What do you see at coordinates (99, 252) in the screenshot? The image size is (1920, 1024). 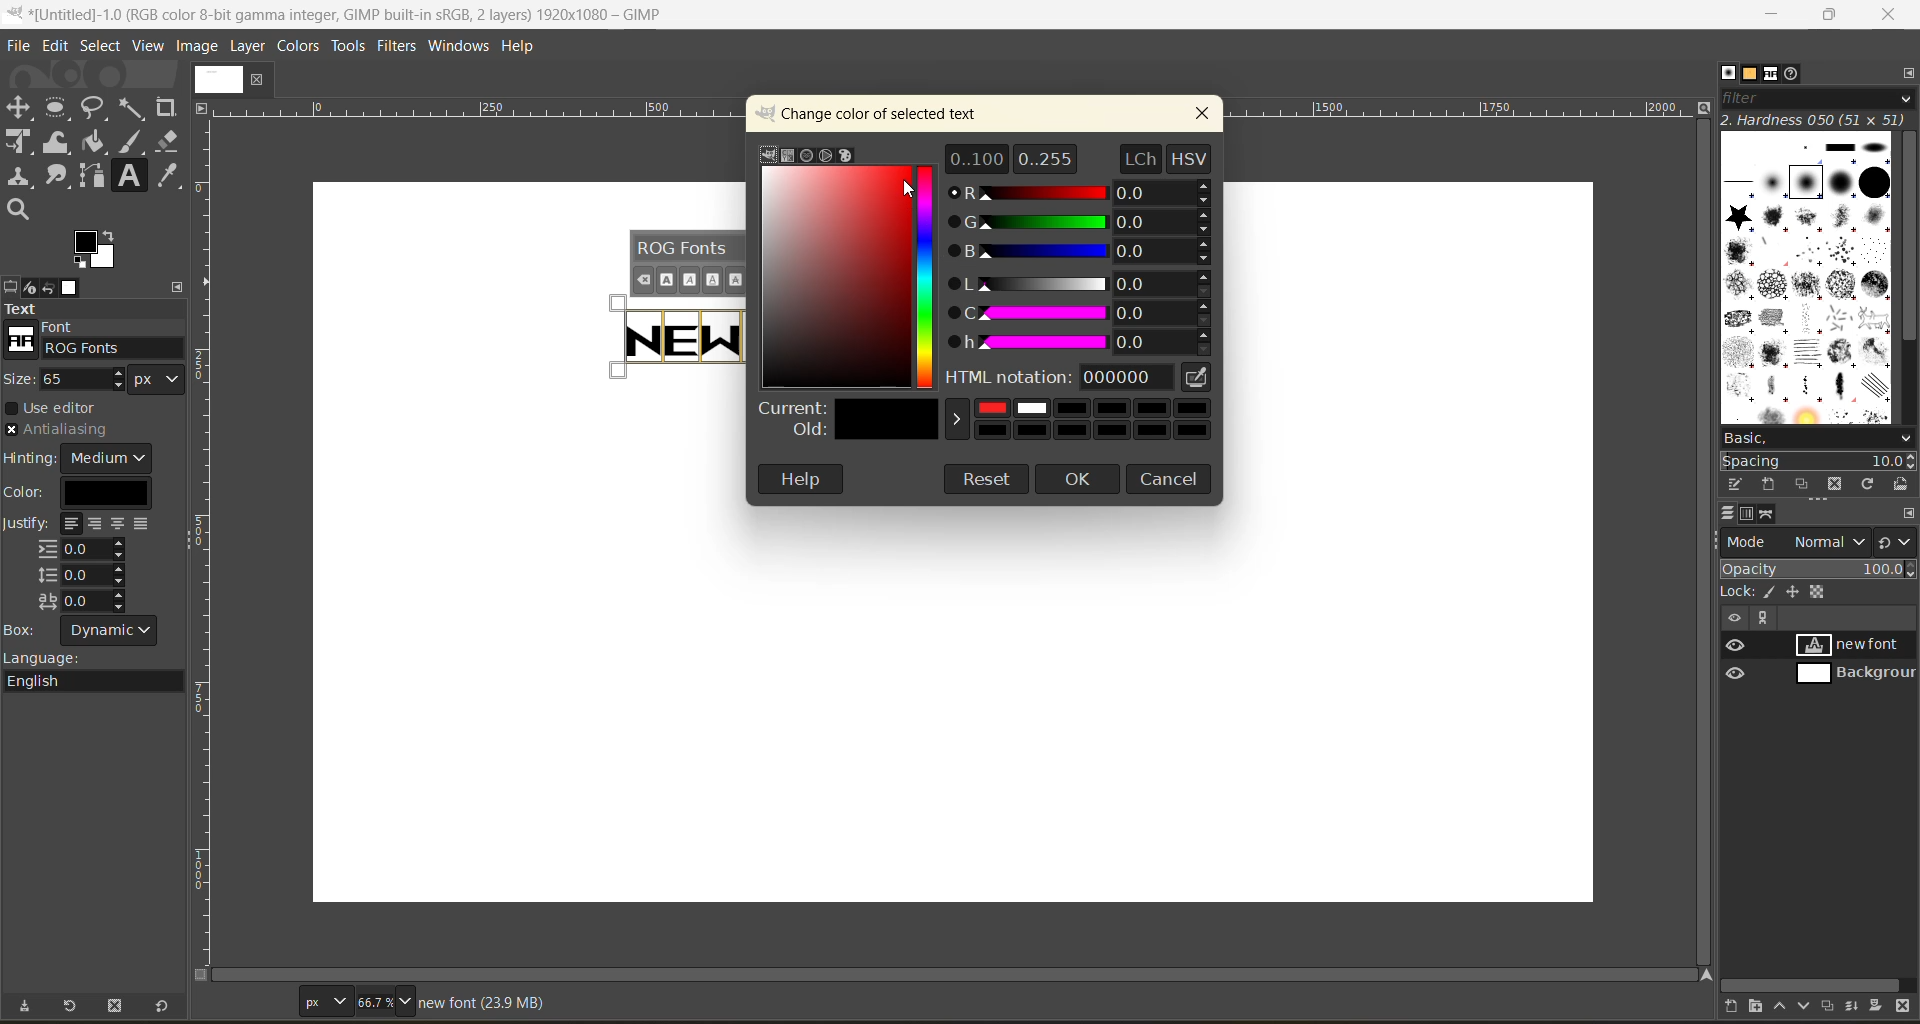 I see `active foreground/background color` at bounding box center [99, 252].